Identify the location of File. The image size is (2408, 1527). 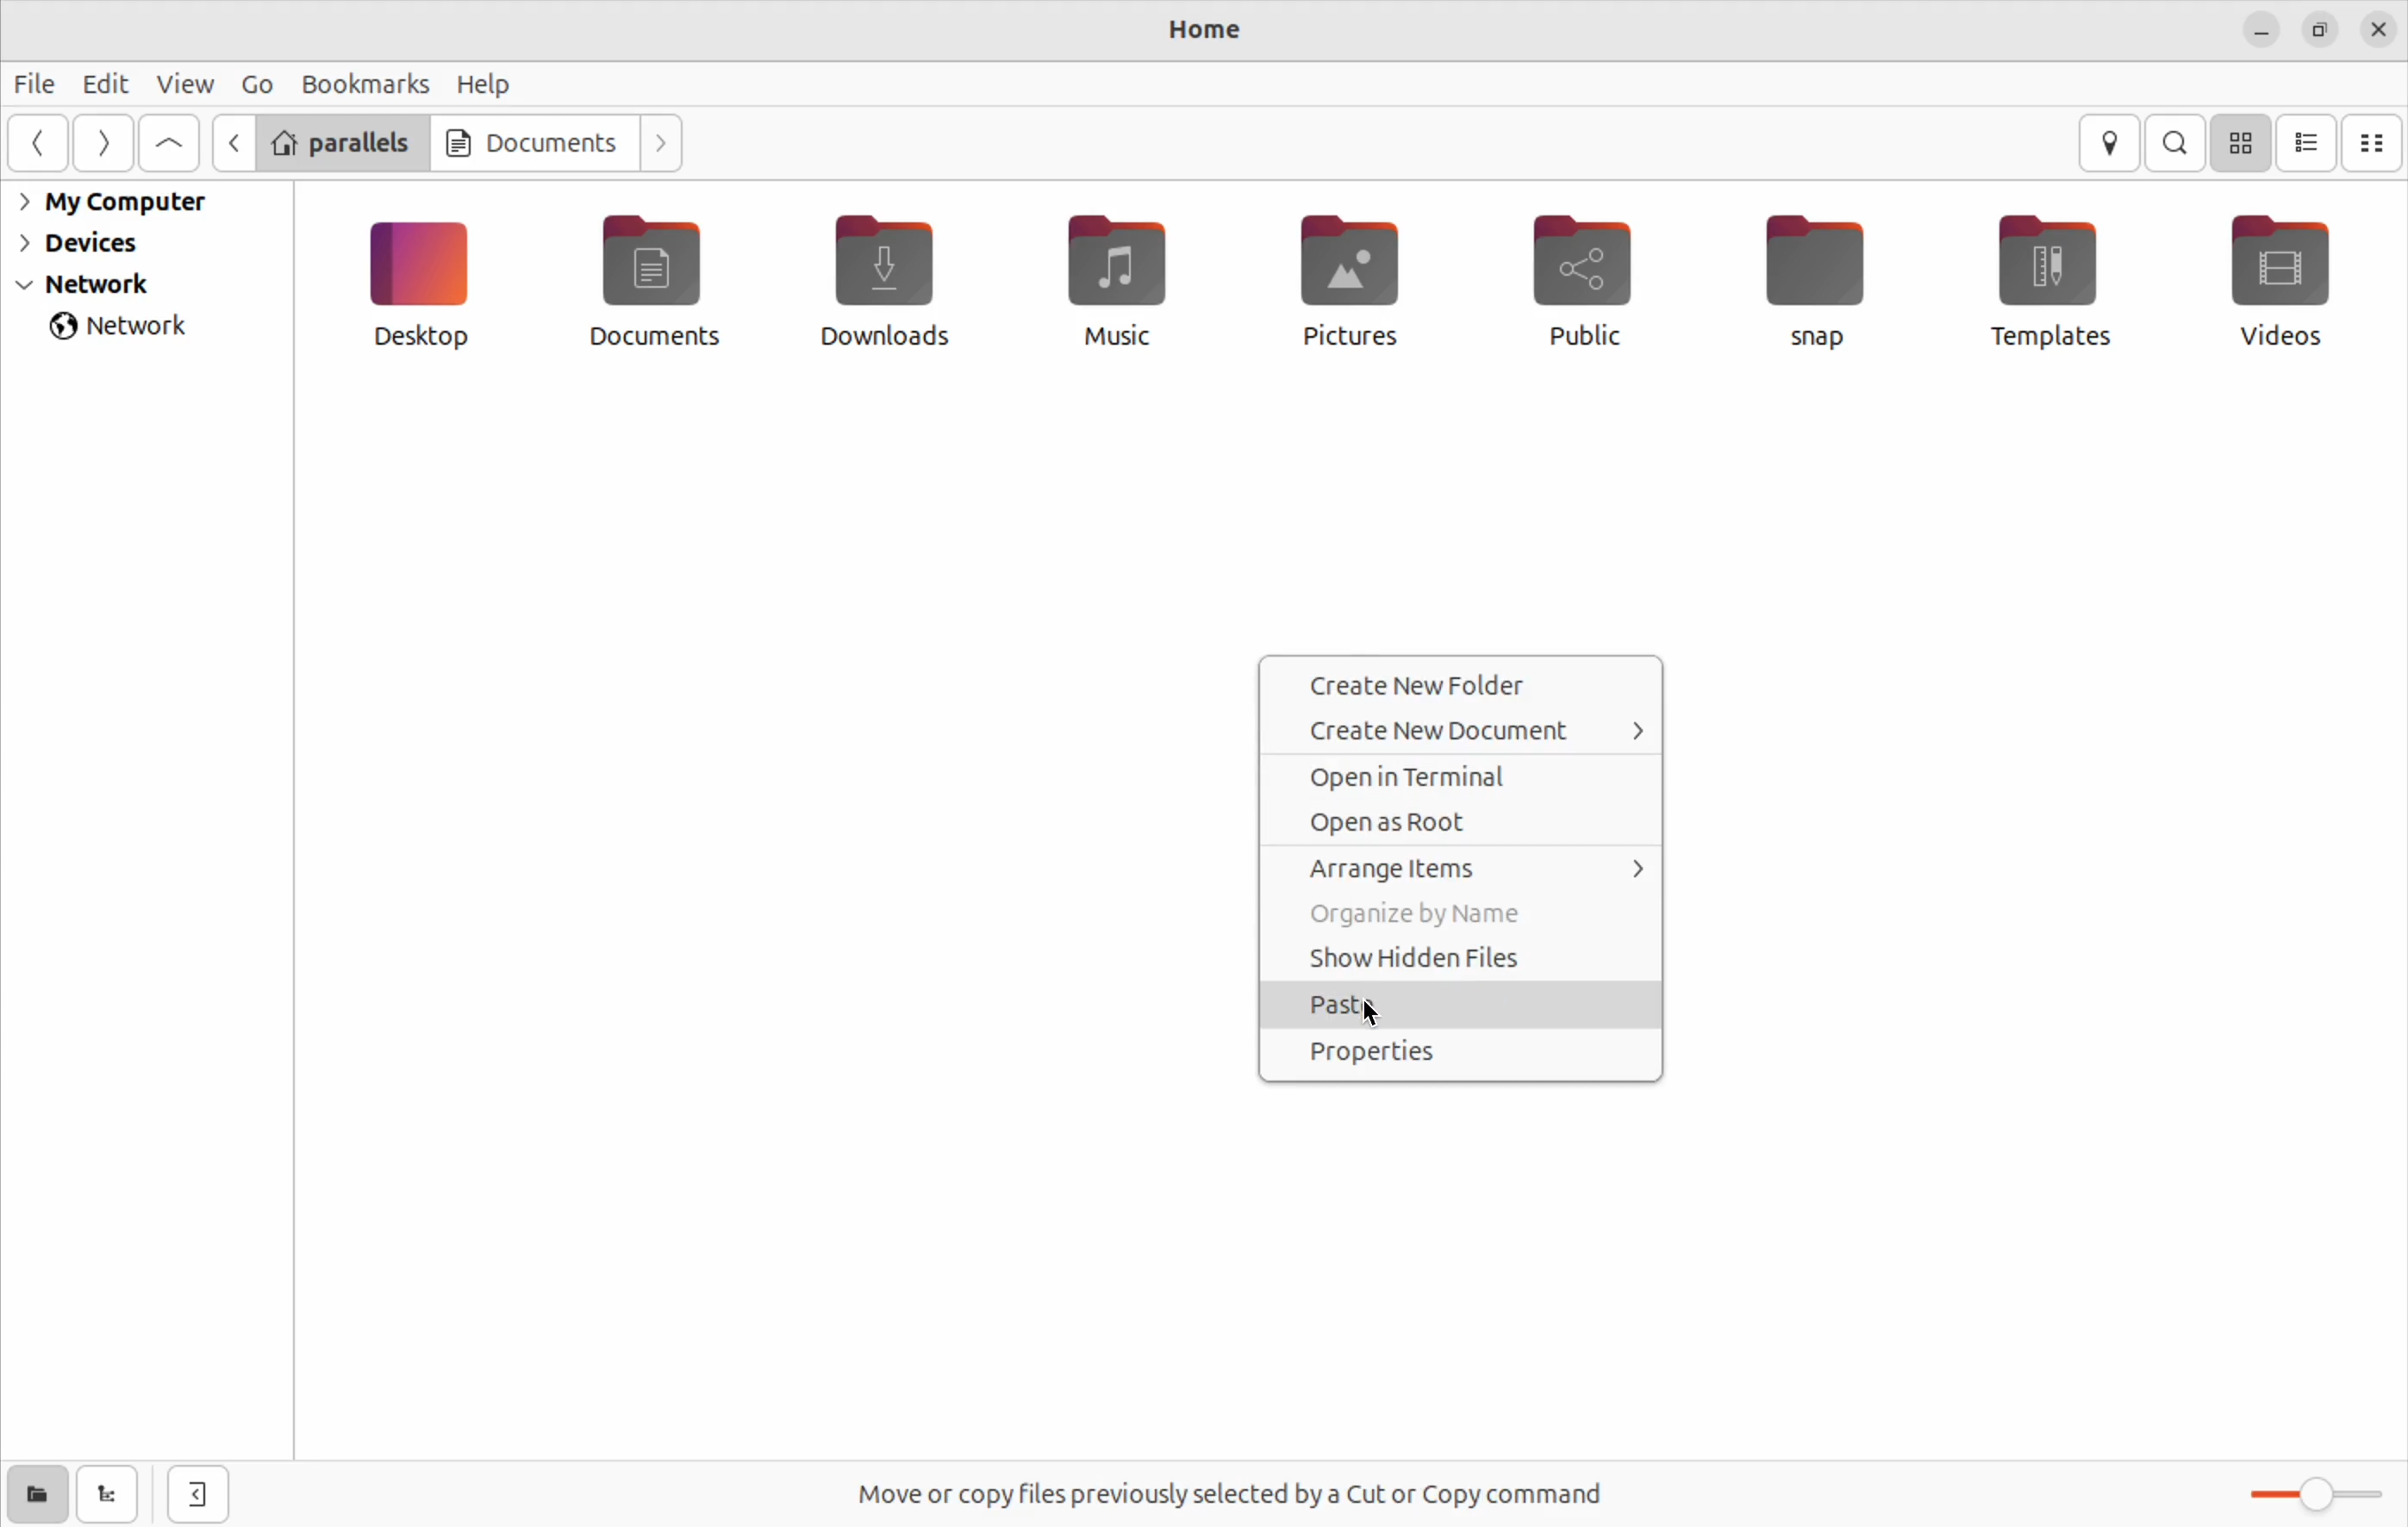
(38, 88).